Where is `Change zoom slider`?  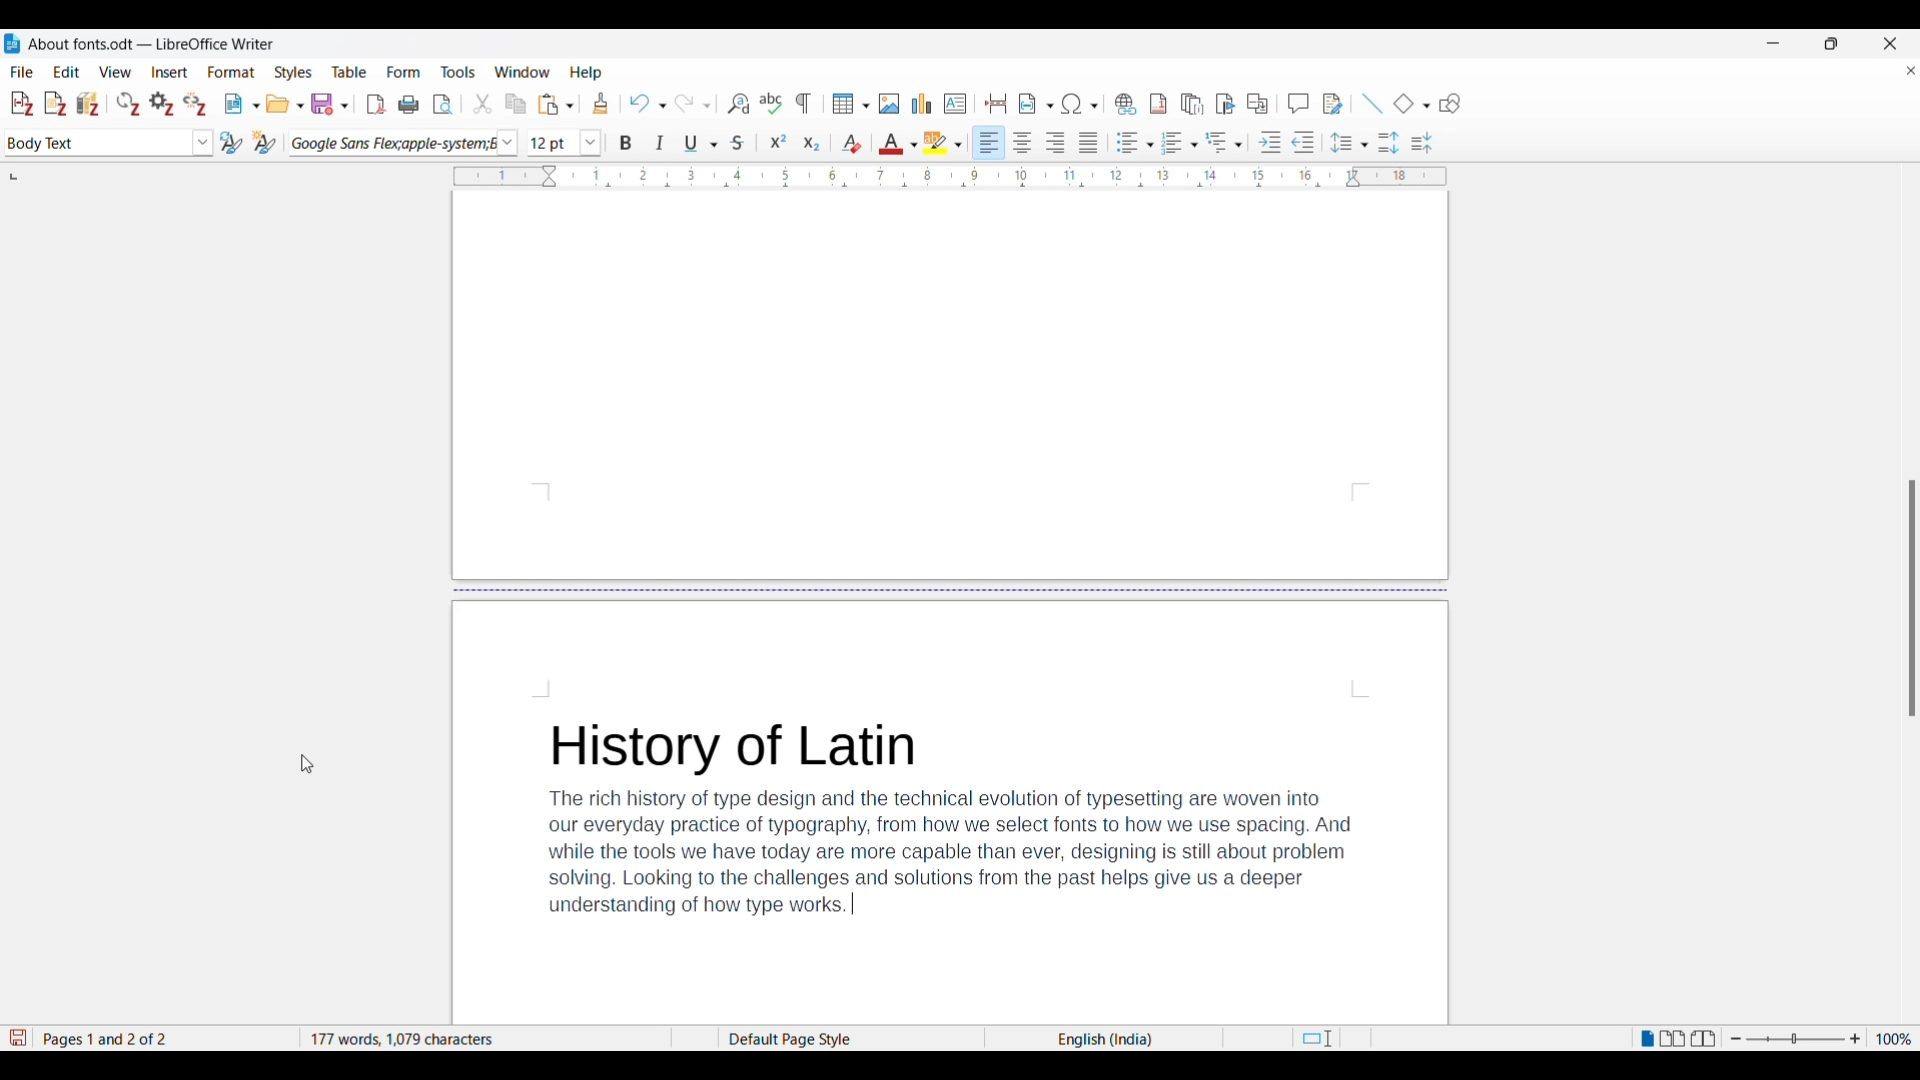 Change zoom slider is located at coordinates (1795, 1040).